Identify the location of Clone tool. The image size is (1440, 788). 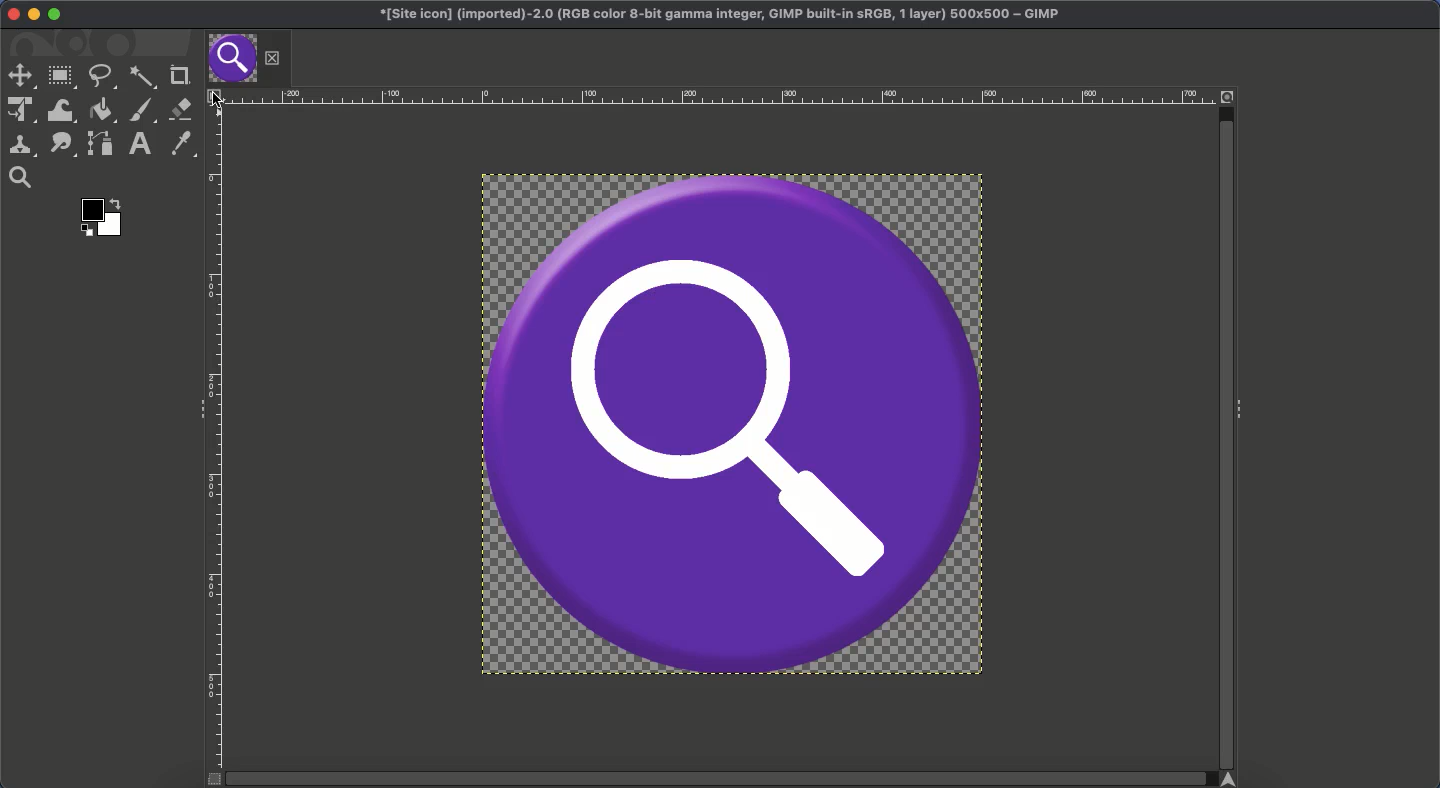
(21, 147).